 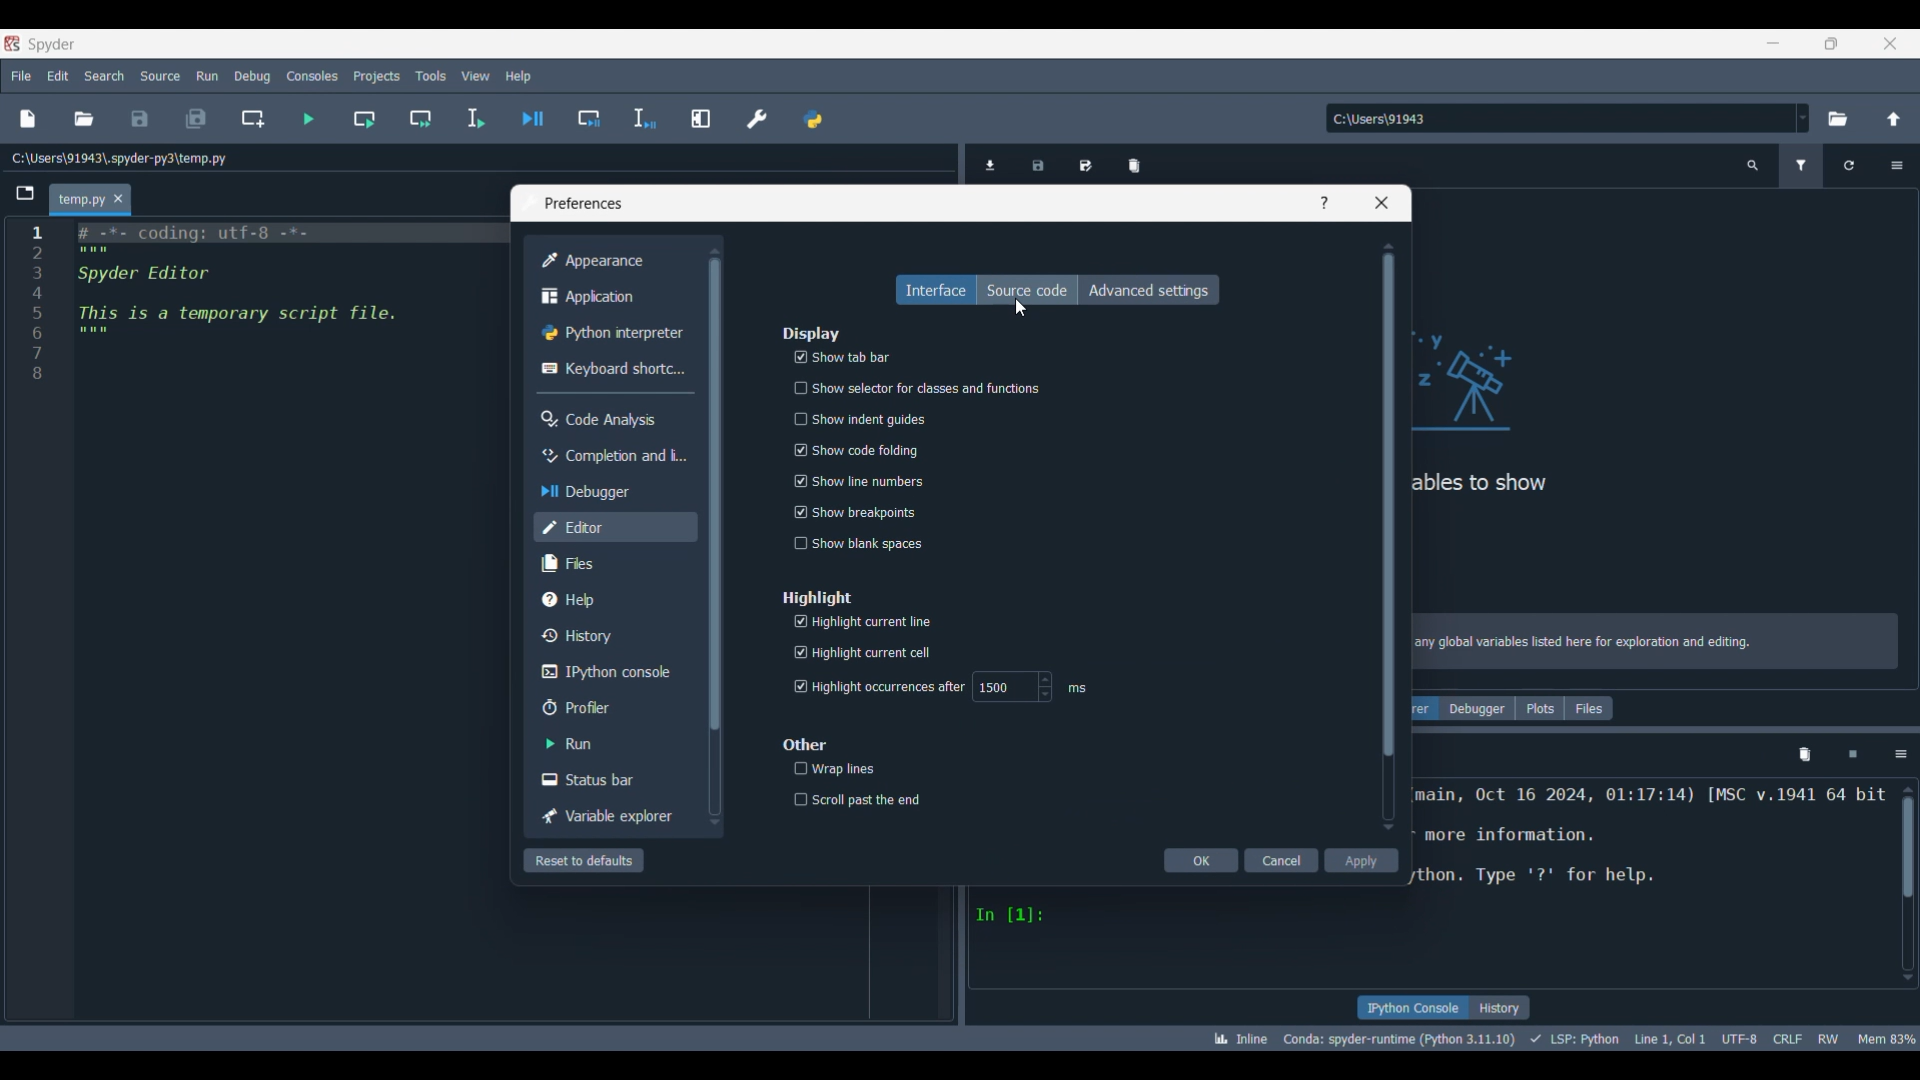 What do you see at coordinates (1897, 166) in the screenshot?
I see `Options` at bounding box center [1897, 166].